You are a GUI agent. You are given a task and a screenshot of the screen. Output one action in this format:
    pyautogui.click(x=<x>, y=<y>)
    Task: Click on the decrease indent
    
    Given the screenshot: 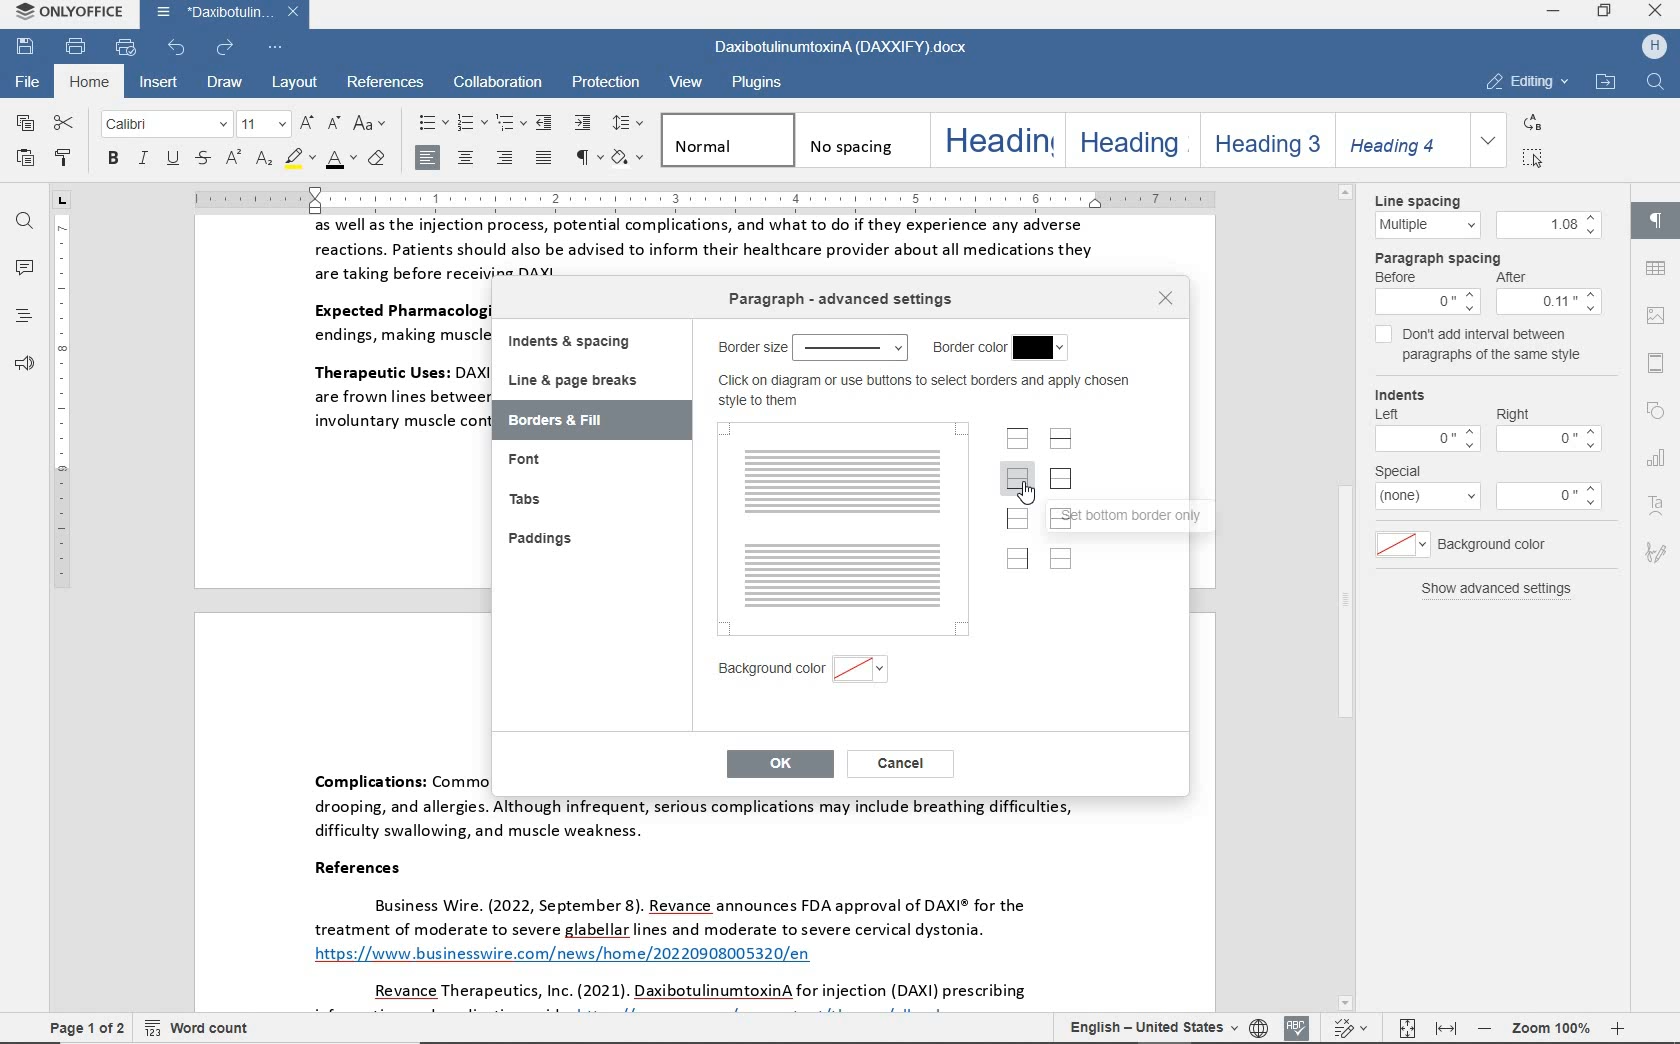 What is the action you would take?
    pyautogui.click(x=547, y=122)
    